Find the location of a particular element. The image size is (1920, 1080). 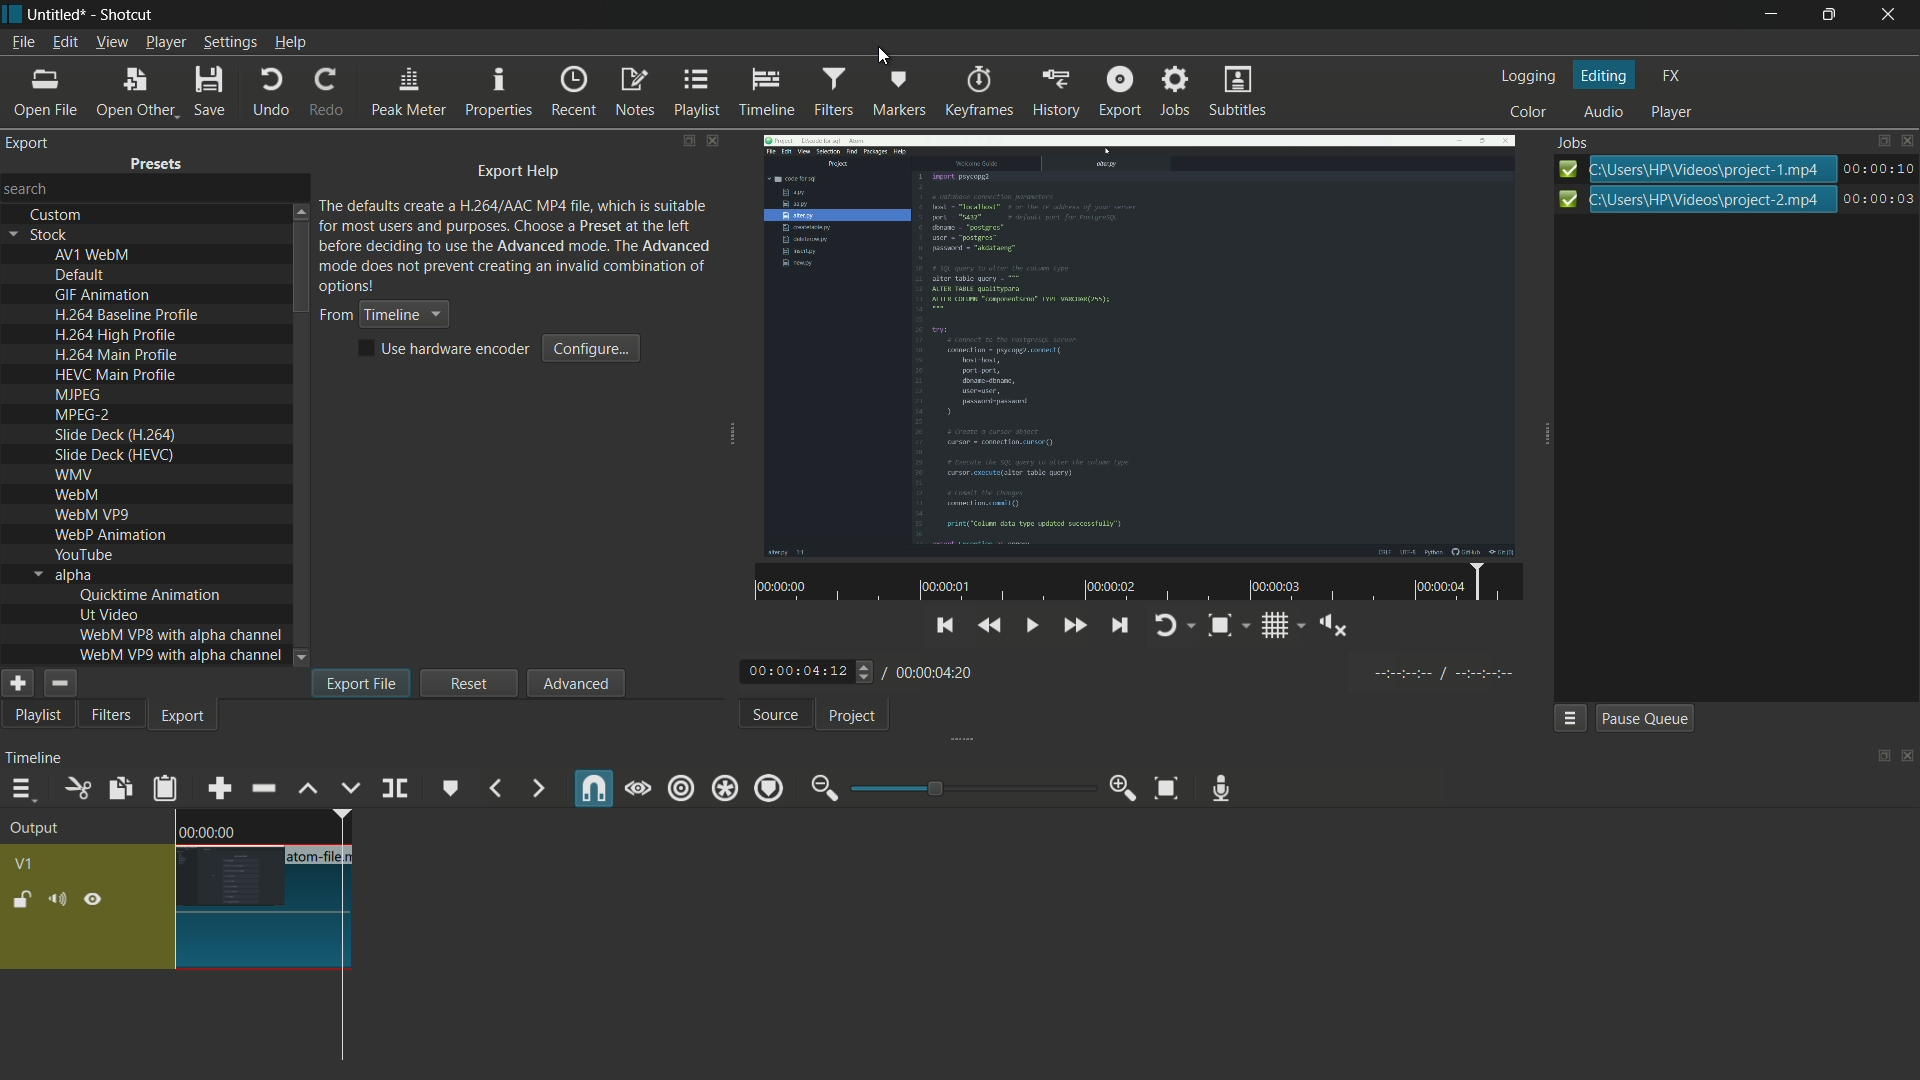

toggle grid is located at coordinates (1493, 675).